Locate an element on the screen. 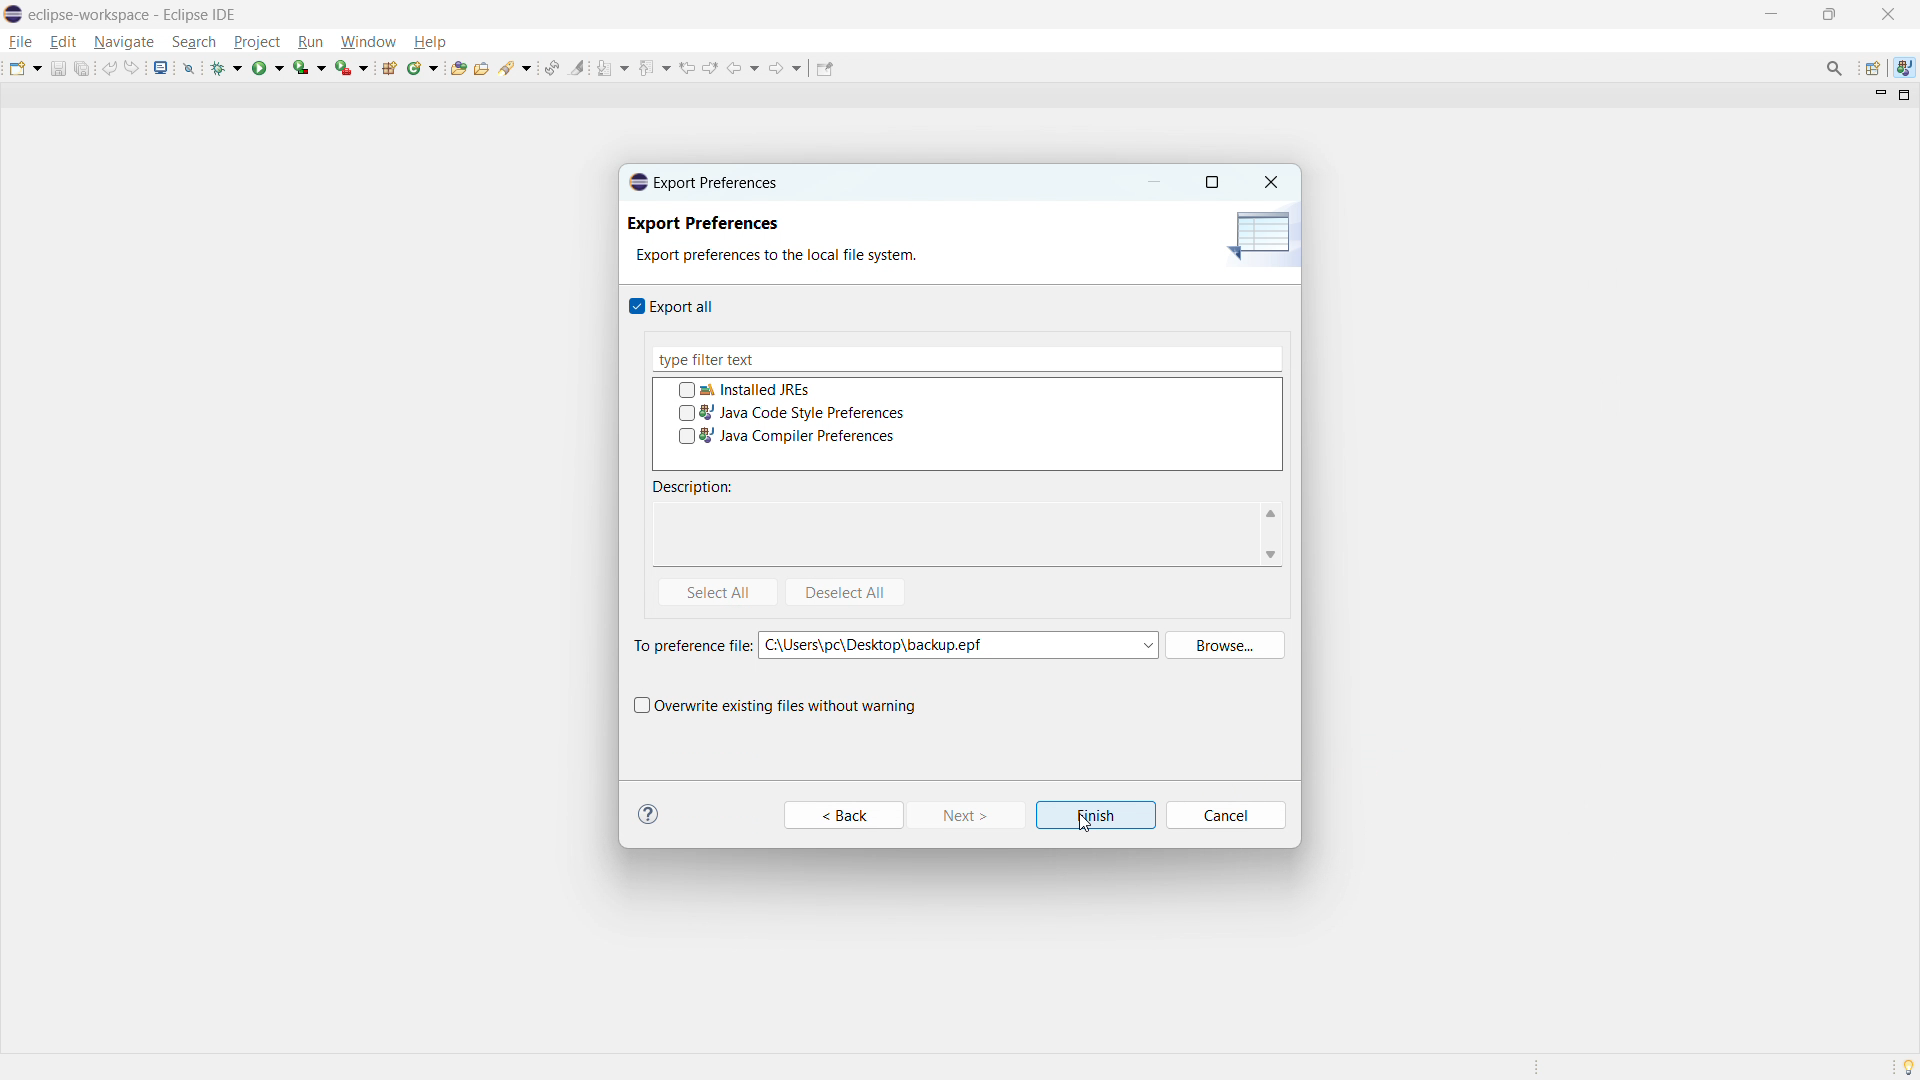  java is located at coordinates (1904, 66).